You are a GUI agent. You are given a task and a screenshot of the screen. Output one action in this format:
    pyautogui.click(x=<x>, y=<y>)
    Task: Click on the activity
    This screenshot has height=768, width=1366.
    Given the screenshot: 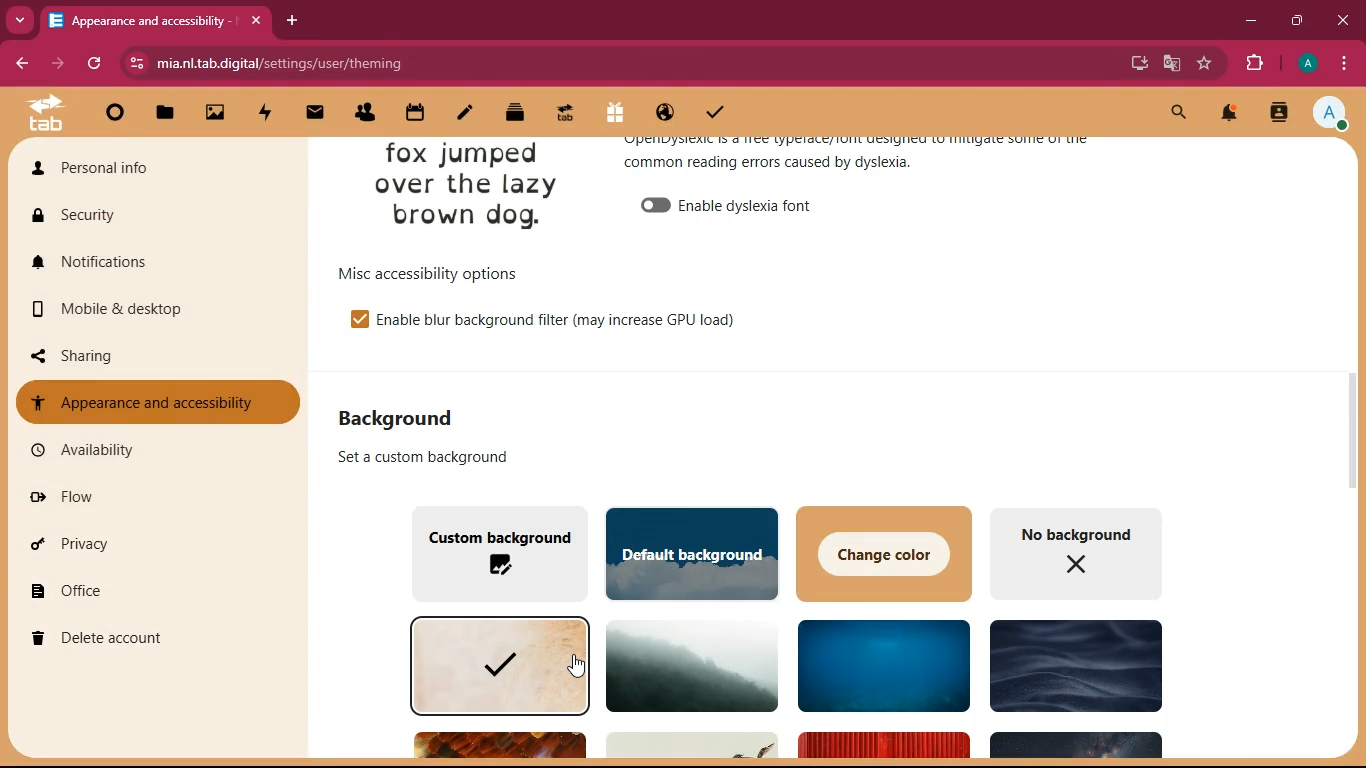 What is the action you would take?
    pyautogui.click(x=1280, y=115)
    